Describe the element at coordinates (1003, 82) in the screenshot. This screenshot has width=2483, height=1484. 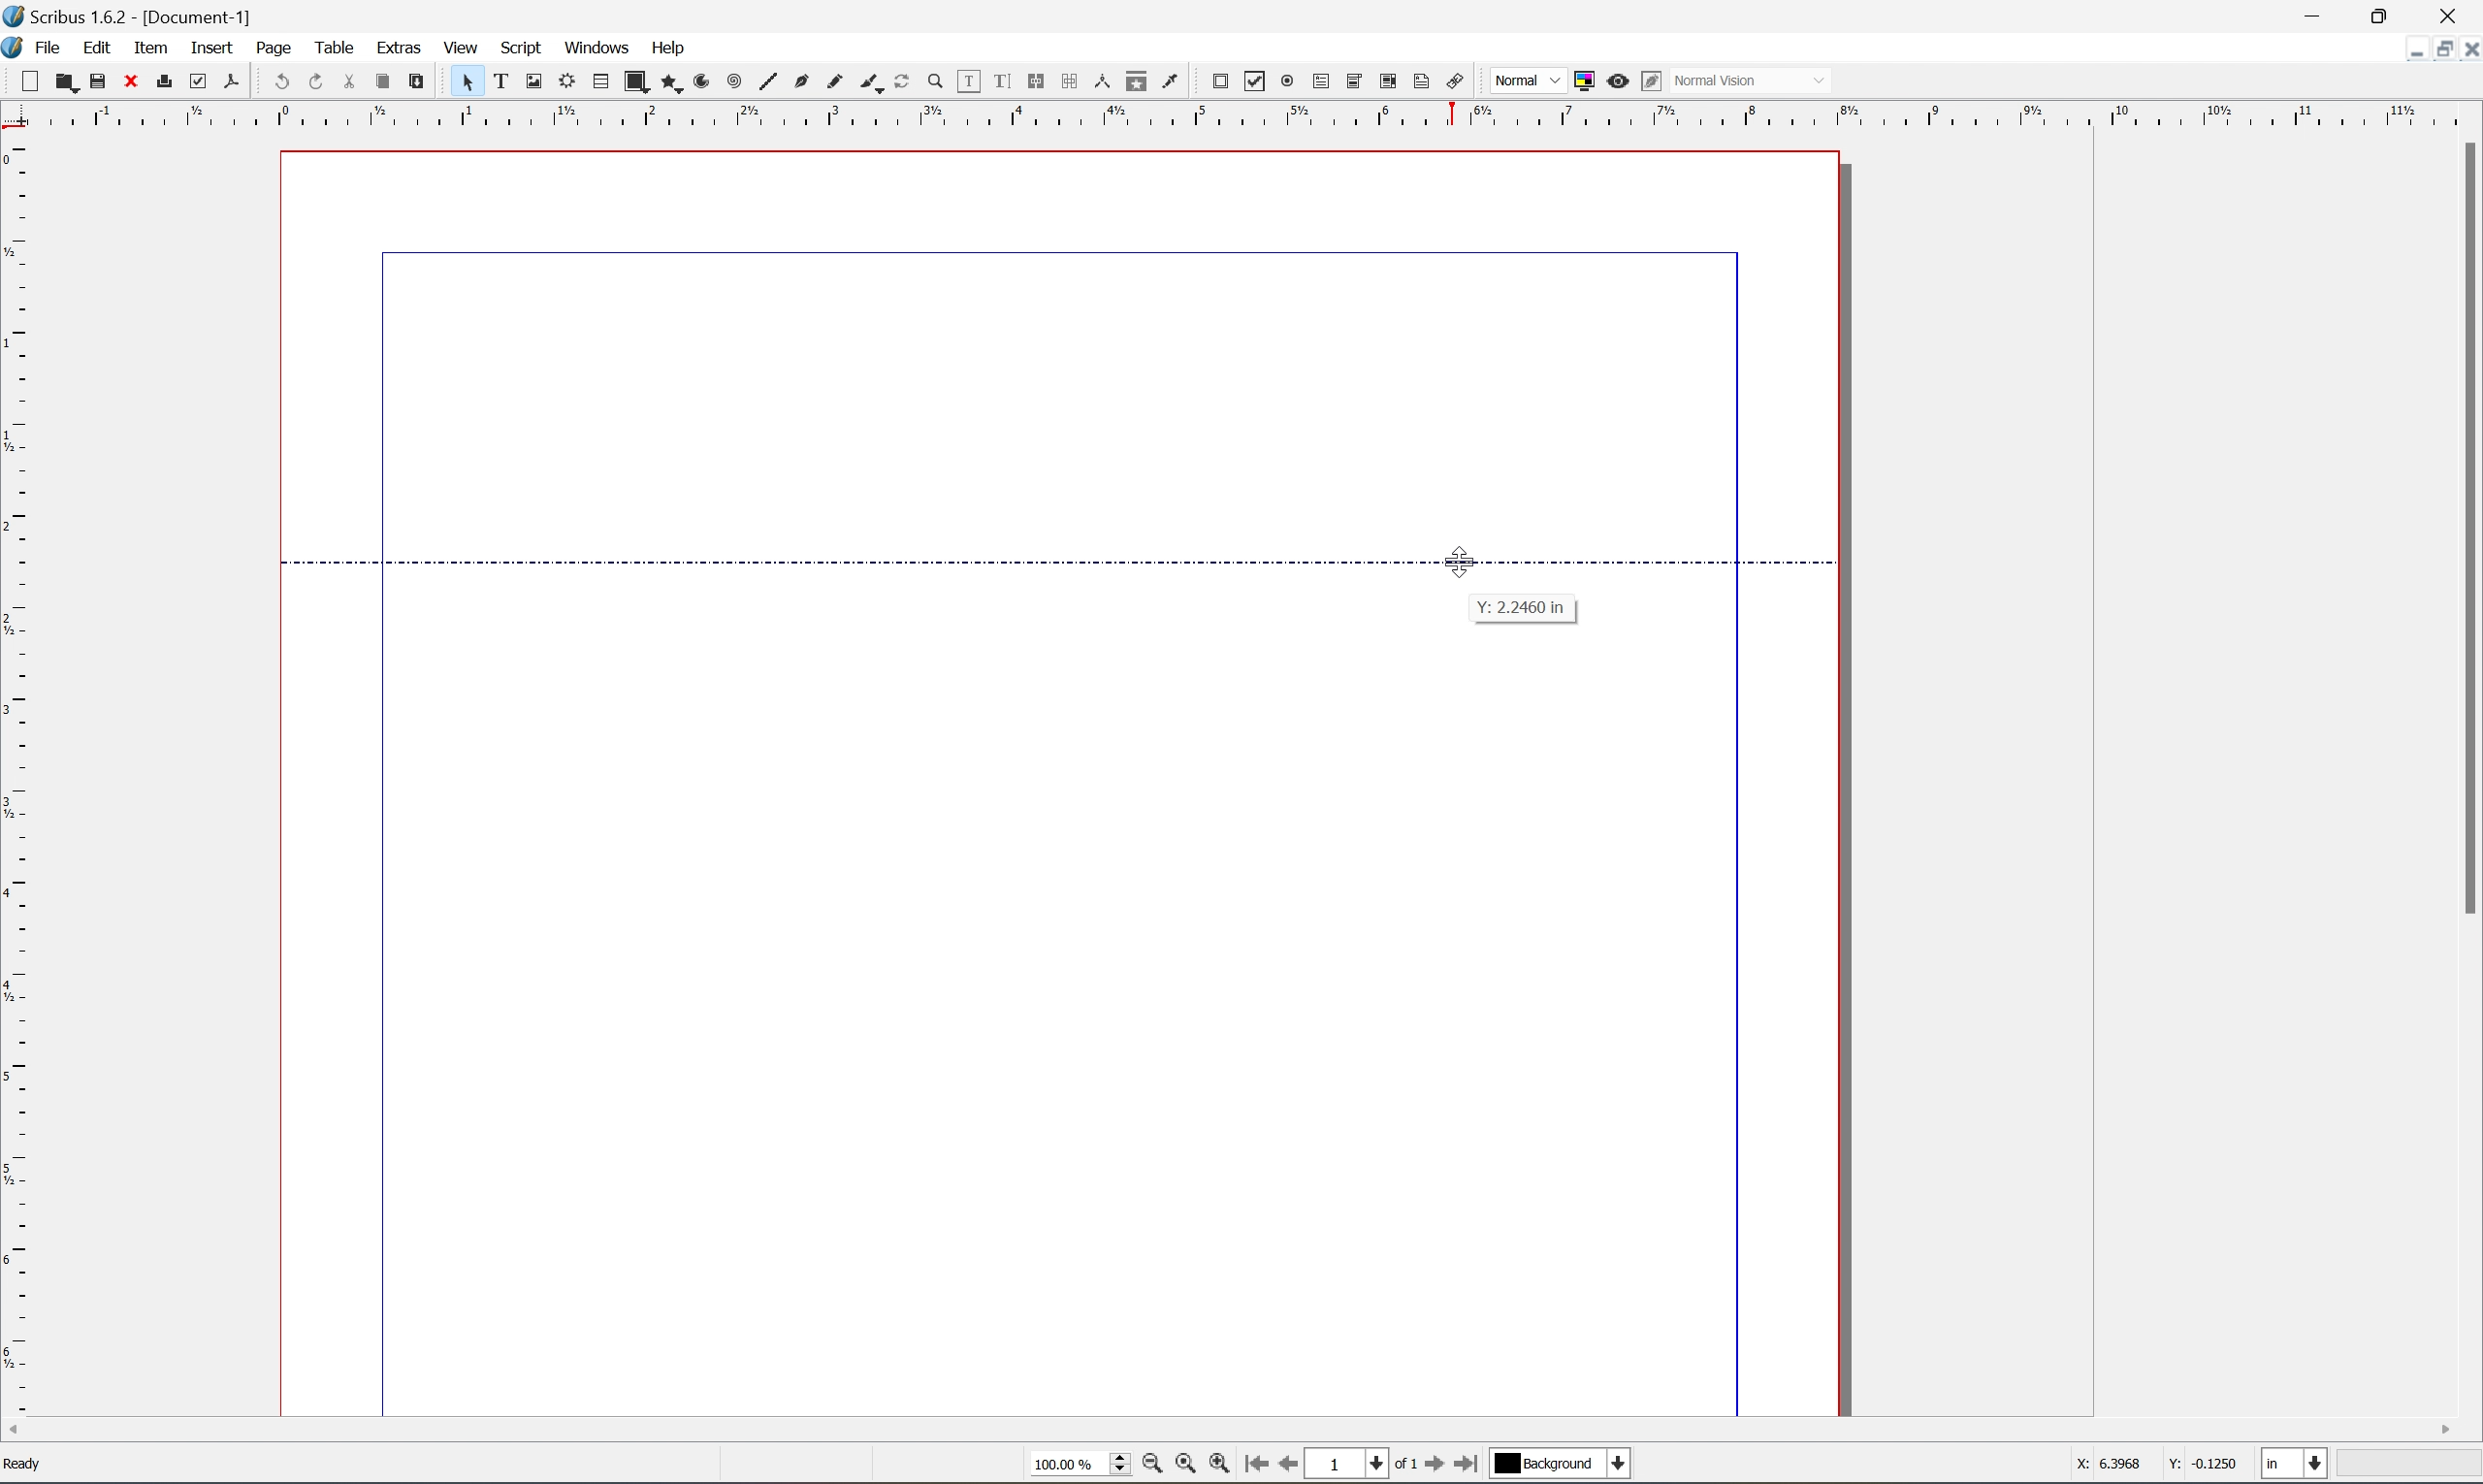
I see `edit text with story editor` at that location.